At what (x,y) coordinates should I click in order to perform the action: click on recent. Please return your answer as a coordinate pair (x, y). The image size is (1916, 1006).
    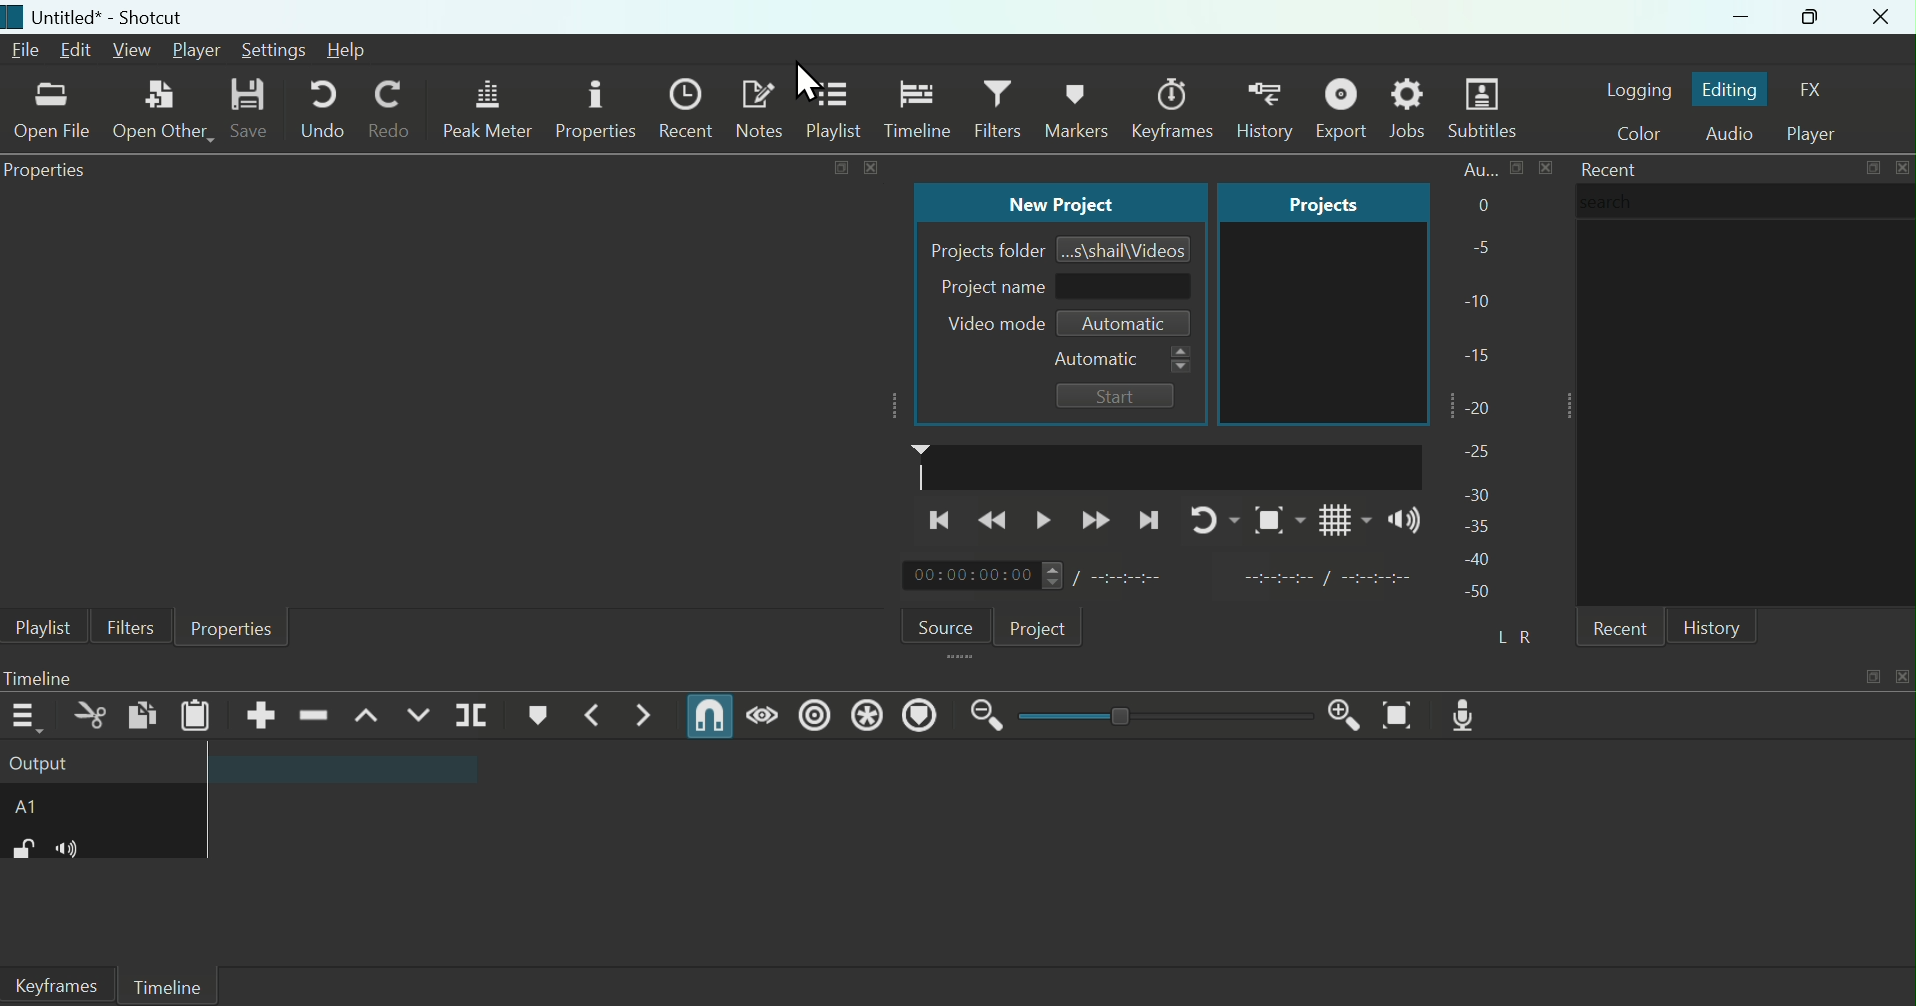
    Looking at the image, I should click on (1618, 627).